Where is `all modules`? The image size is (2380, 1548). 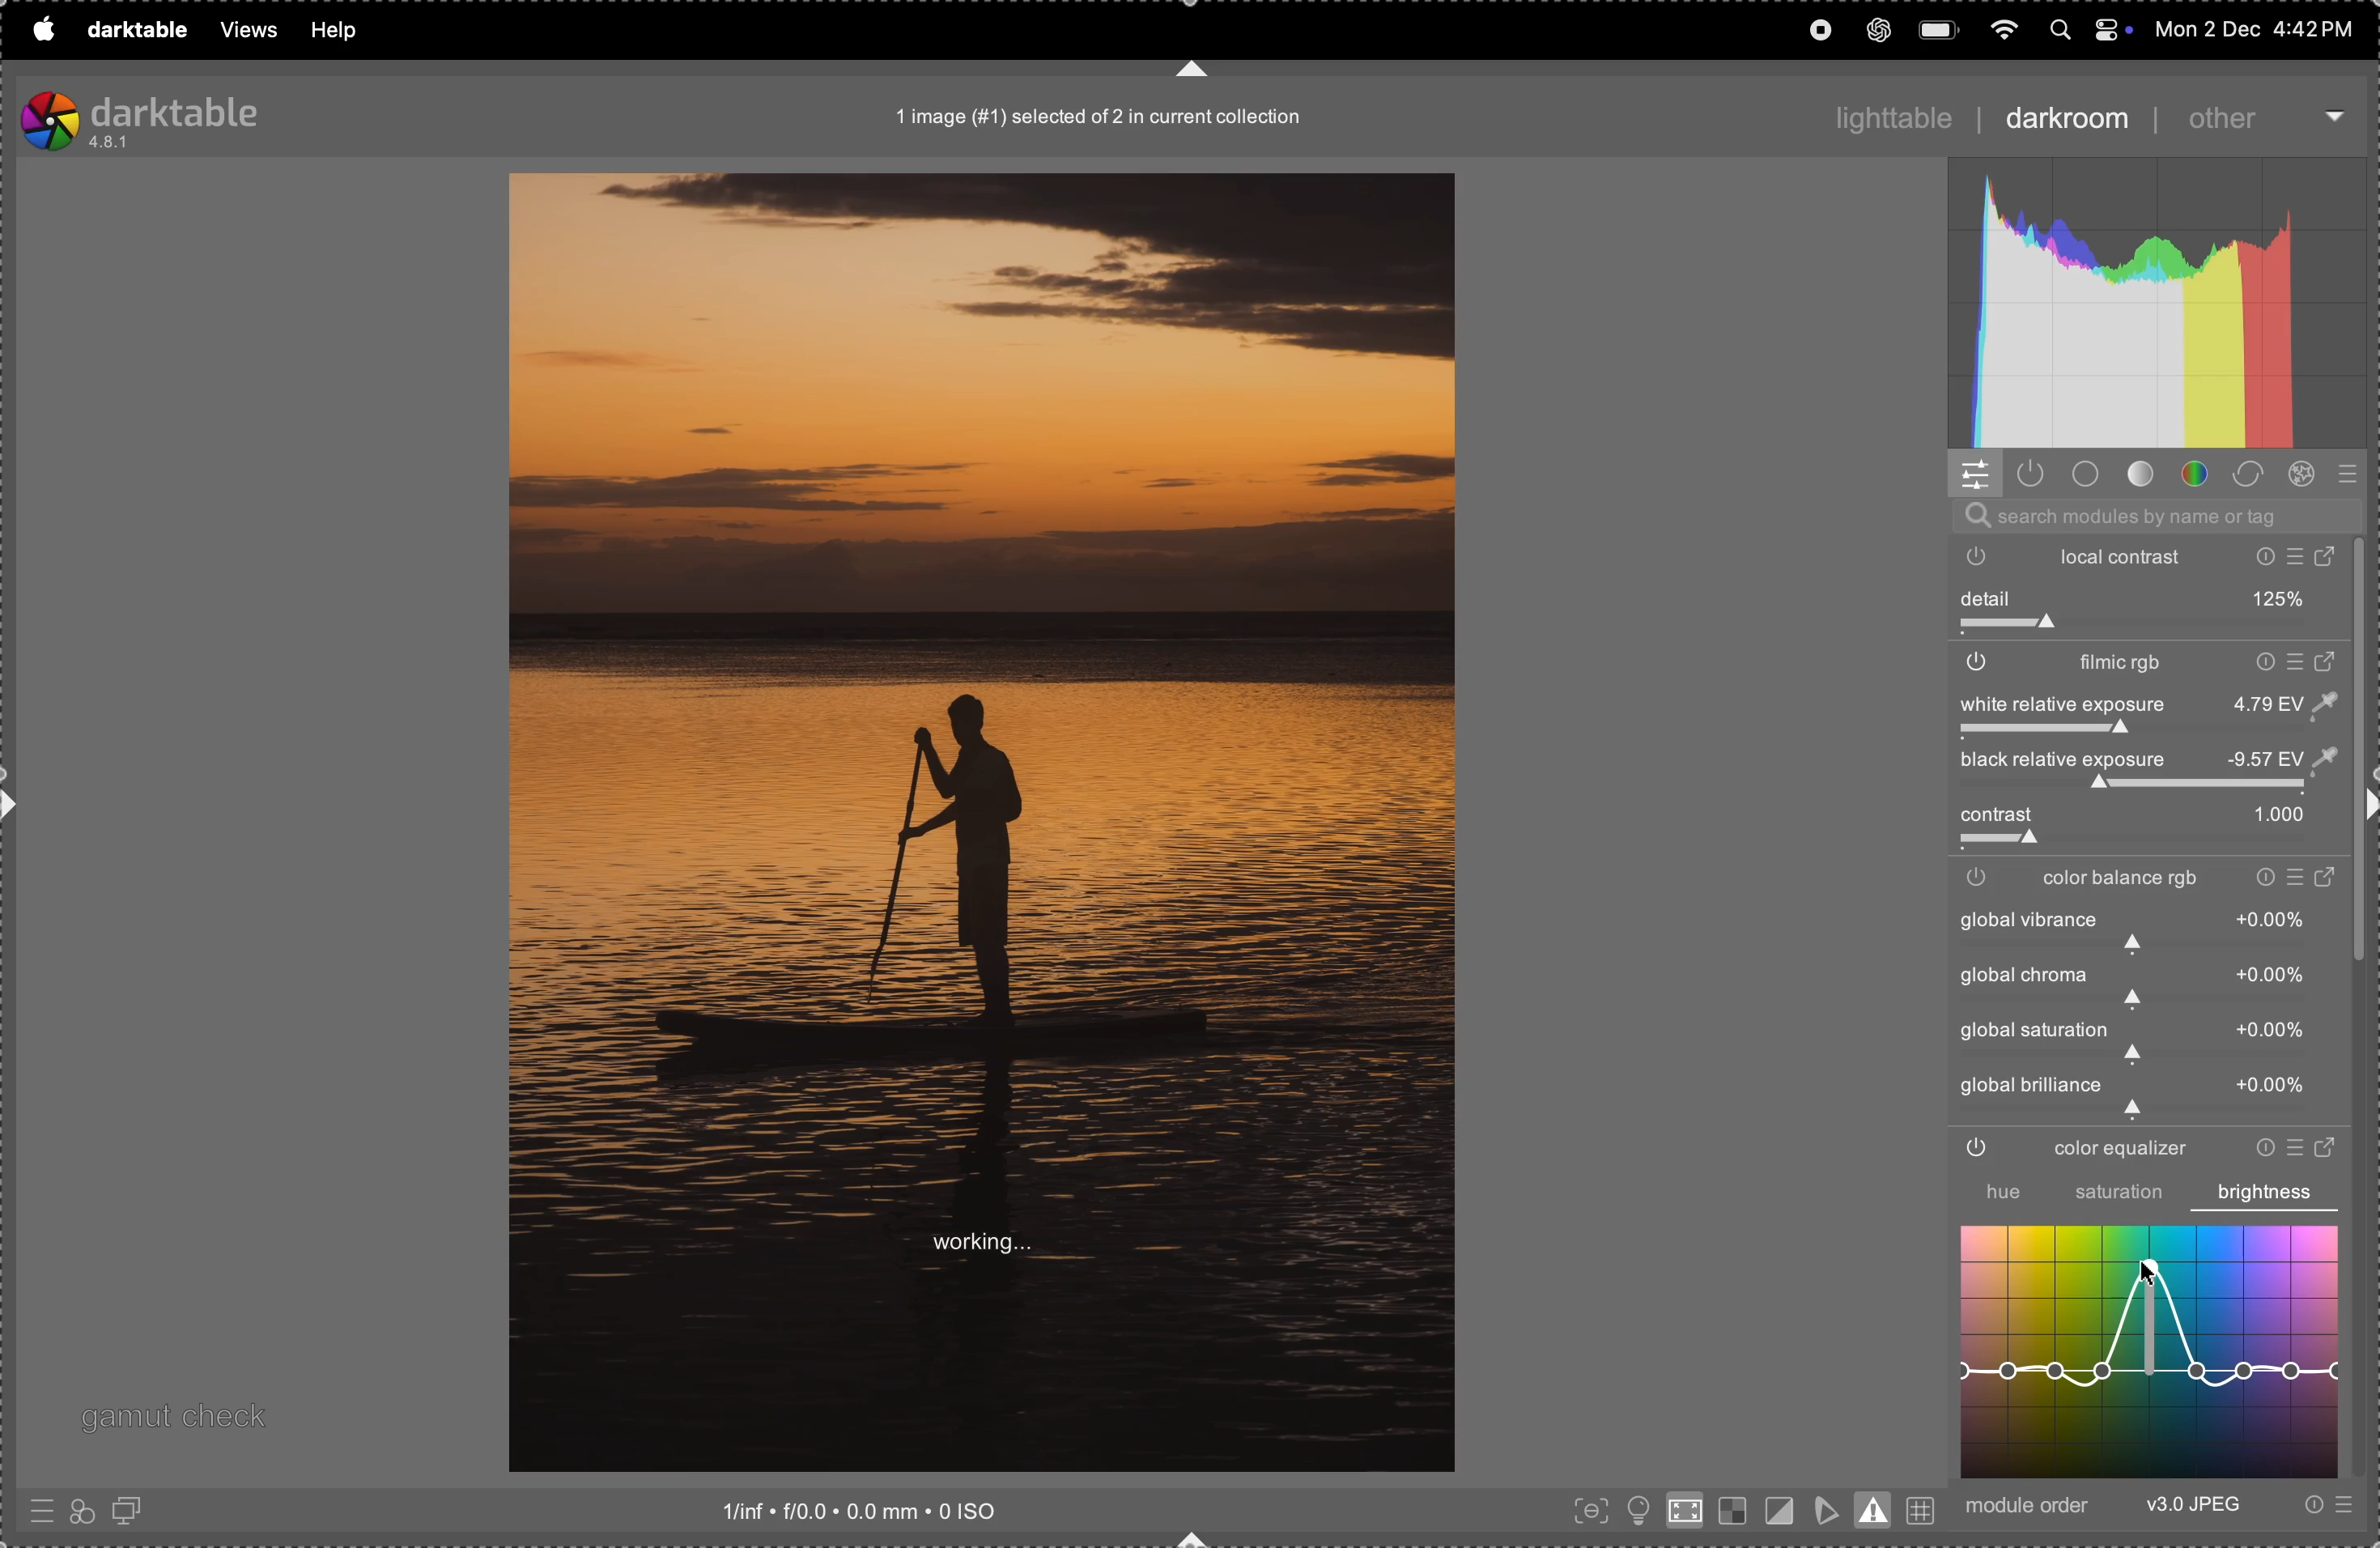
all modules is located at coordinates (2343, 475).